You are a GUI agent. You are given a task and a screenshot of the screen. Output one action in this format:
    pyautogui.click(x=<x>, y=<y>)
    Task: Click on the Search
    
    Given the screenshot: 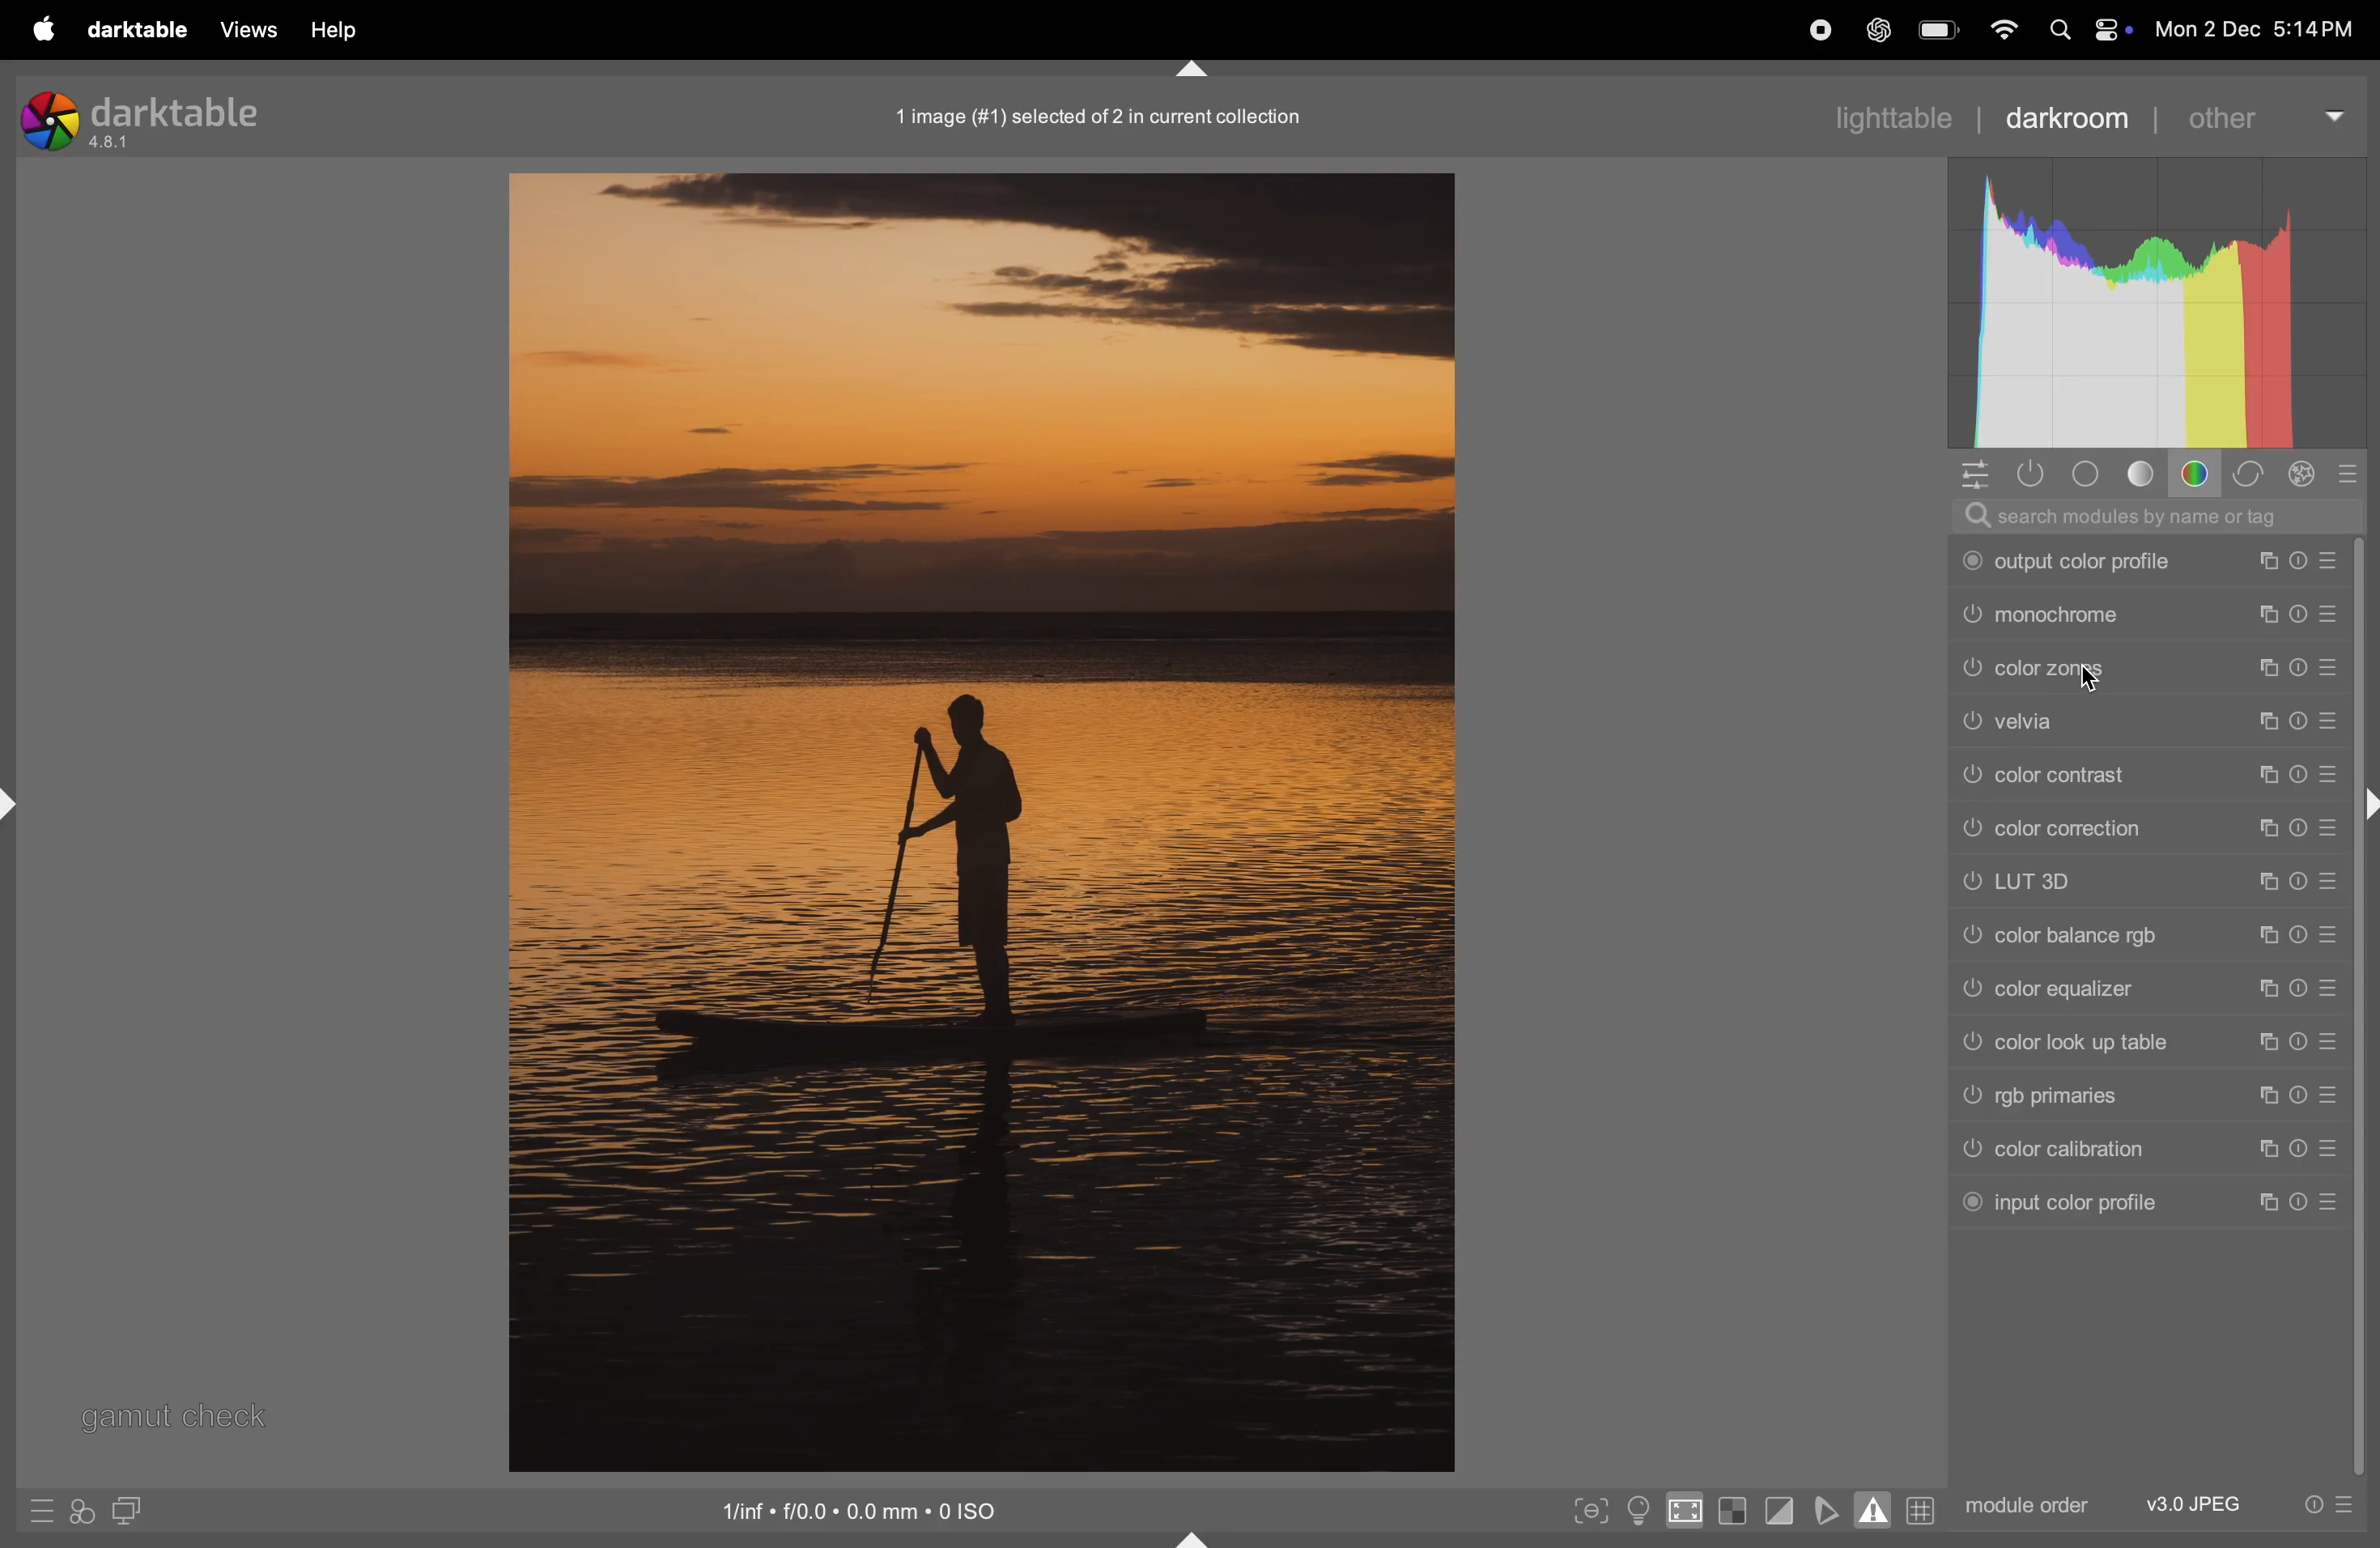 What is the action you would take?
    pyautogui.click(x=2061, y=31)
    